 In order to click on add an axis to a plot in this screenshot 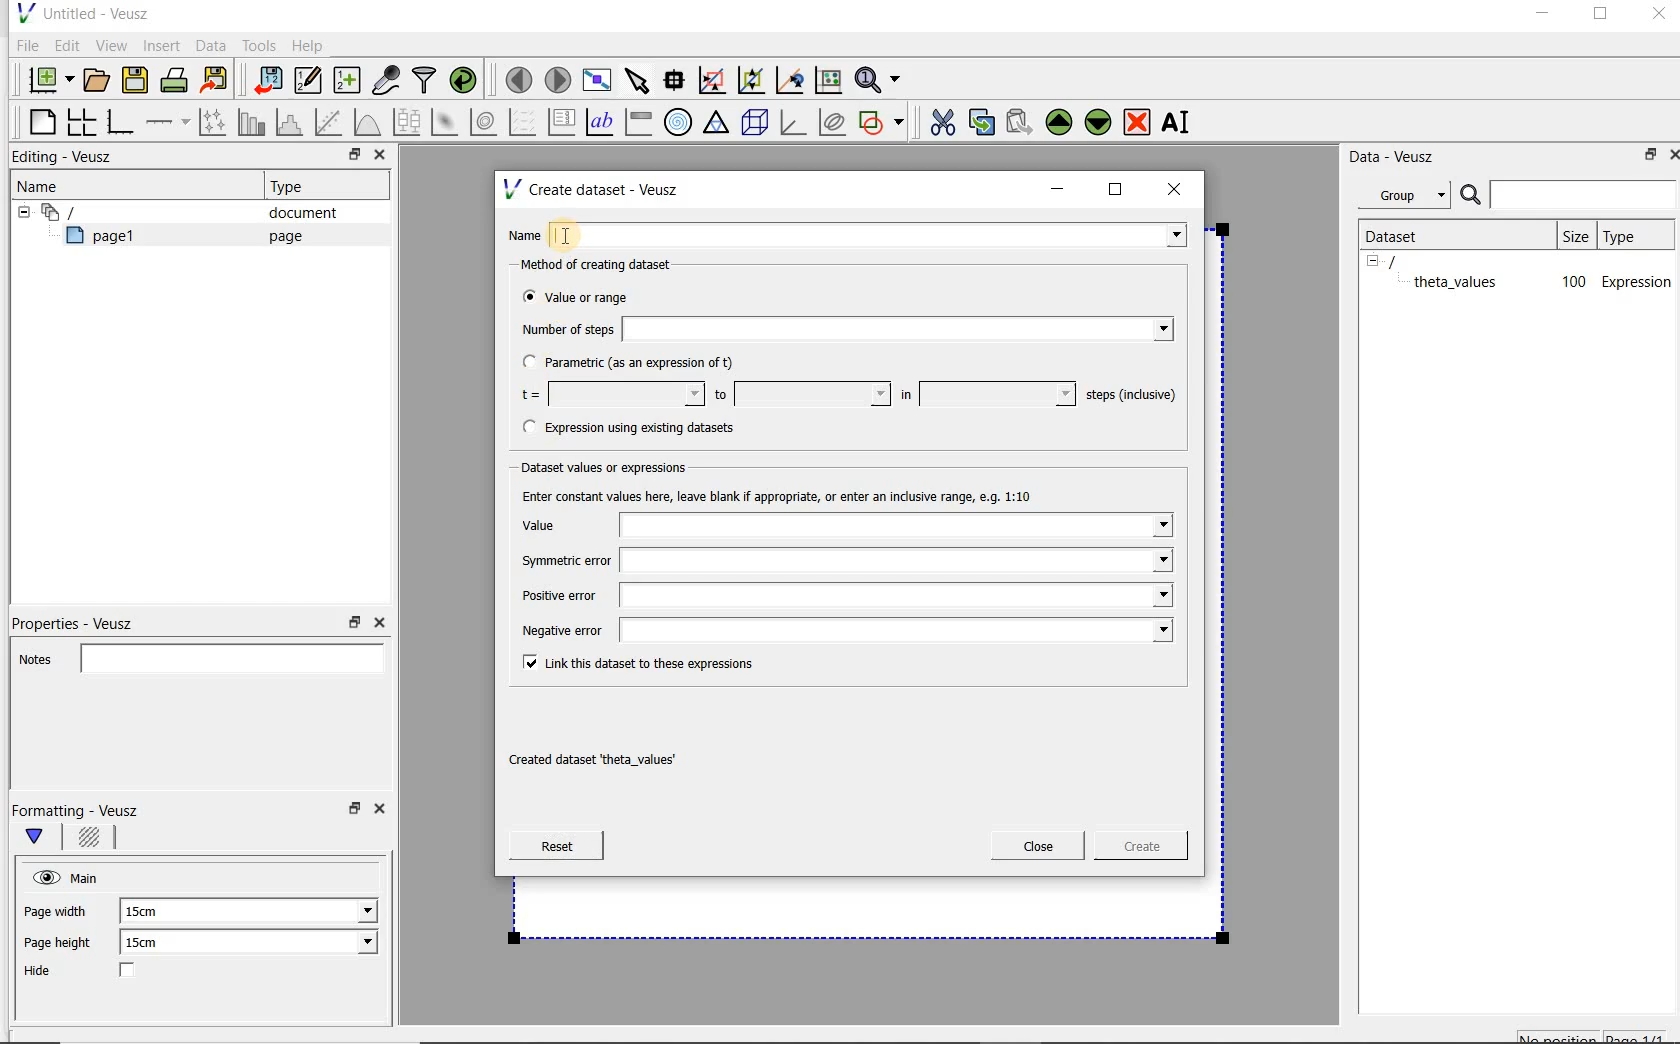, I will do `click(169, 122)`.